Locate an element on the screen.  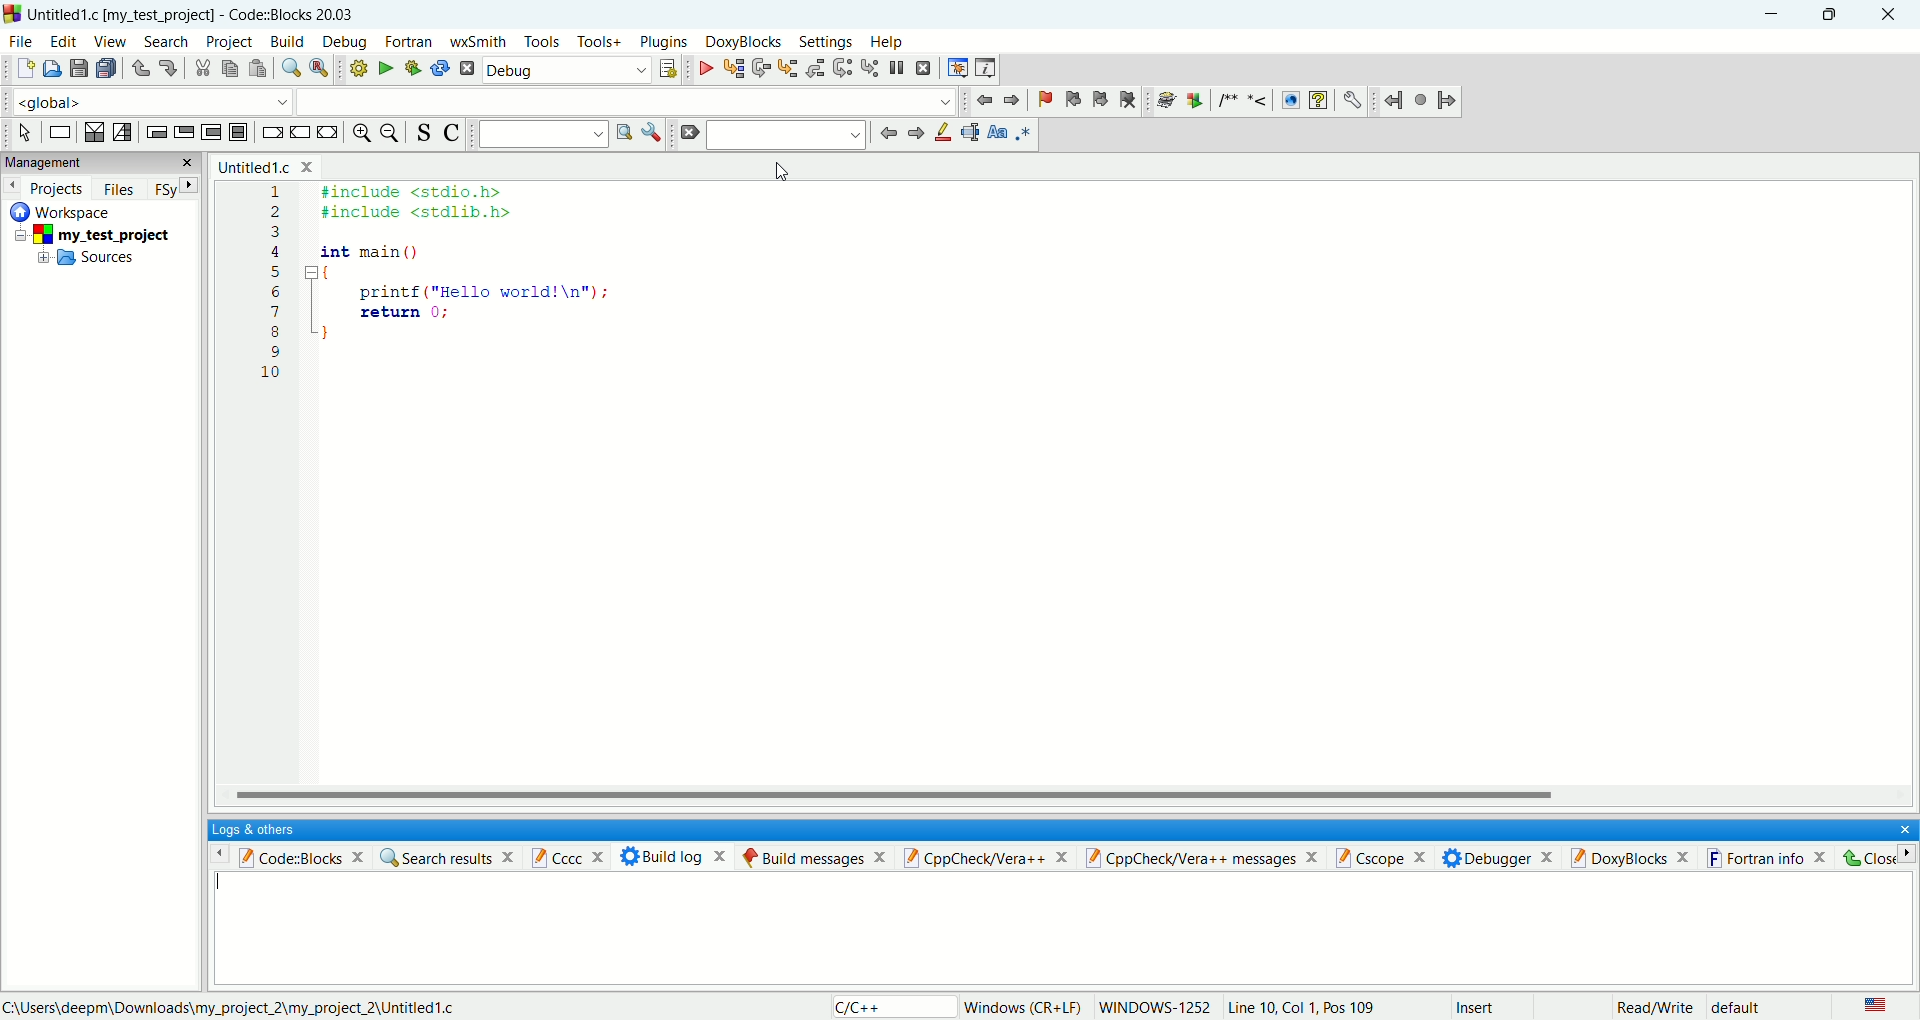
break instruction is located at coordinates (271, 133).